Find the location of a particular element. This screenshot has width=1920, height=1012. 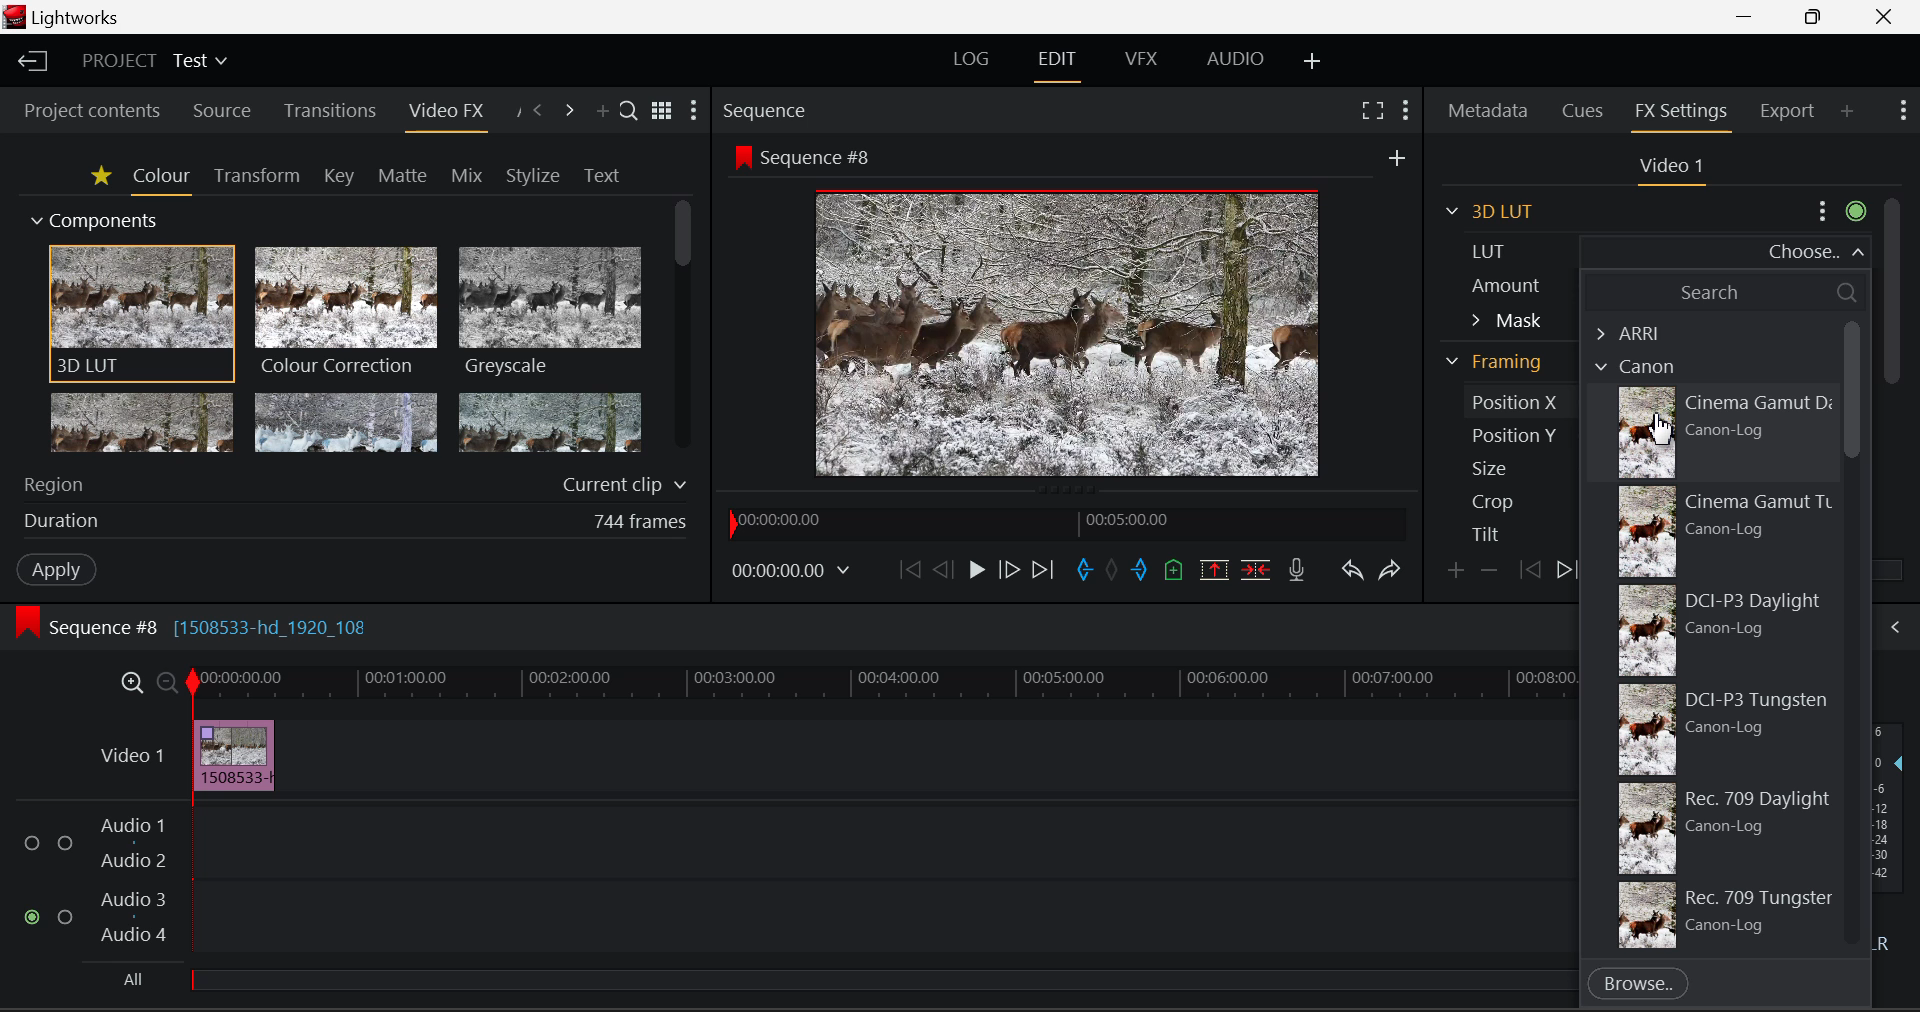

Audio Input Checkbox is located at coordinates (31, 843).